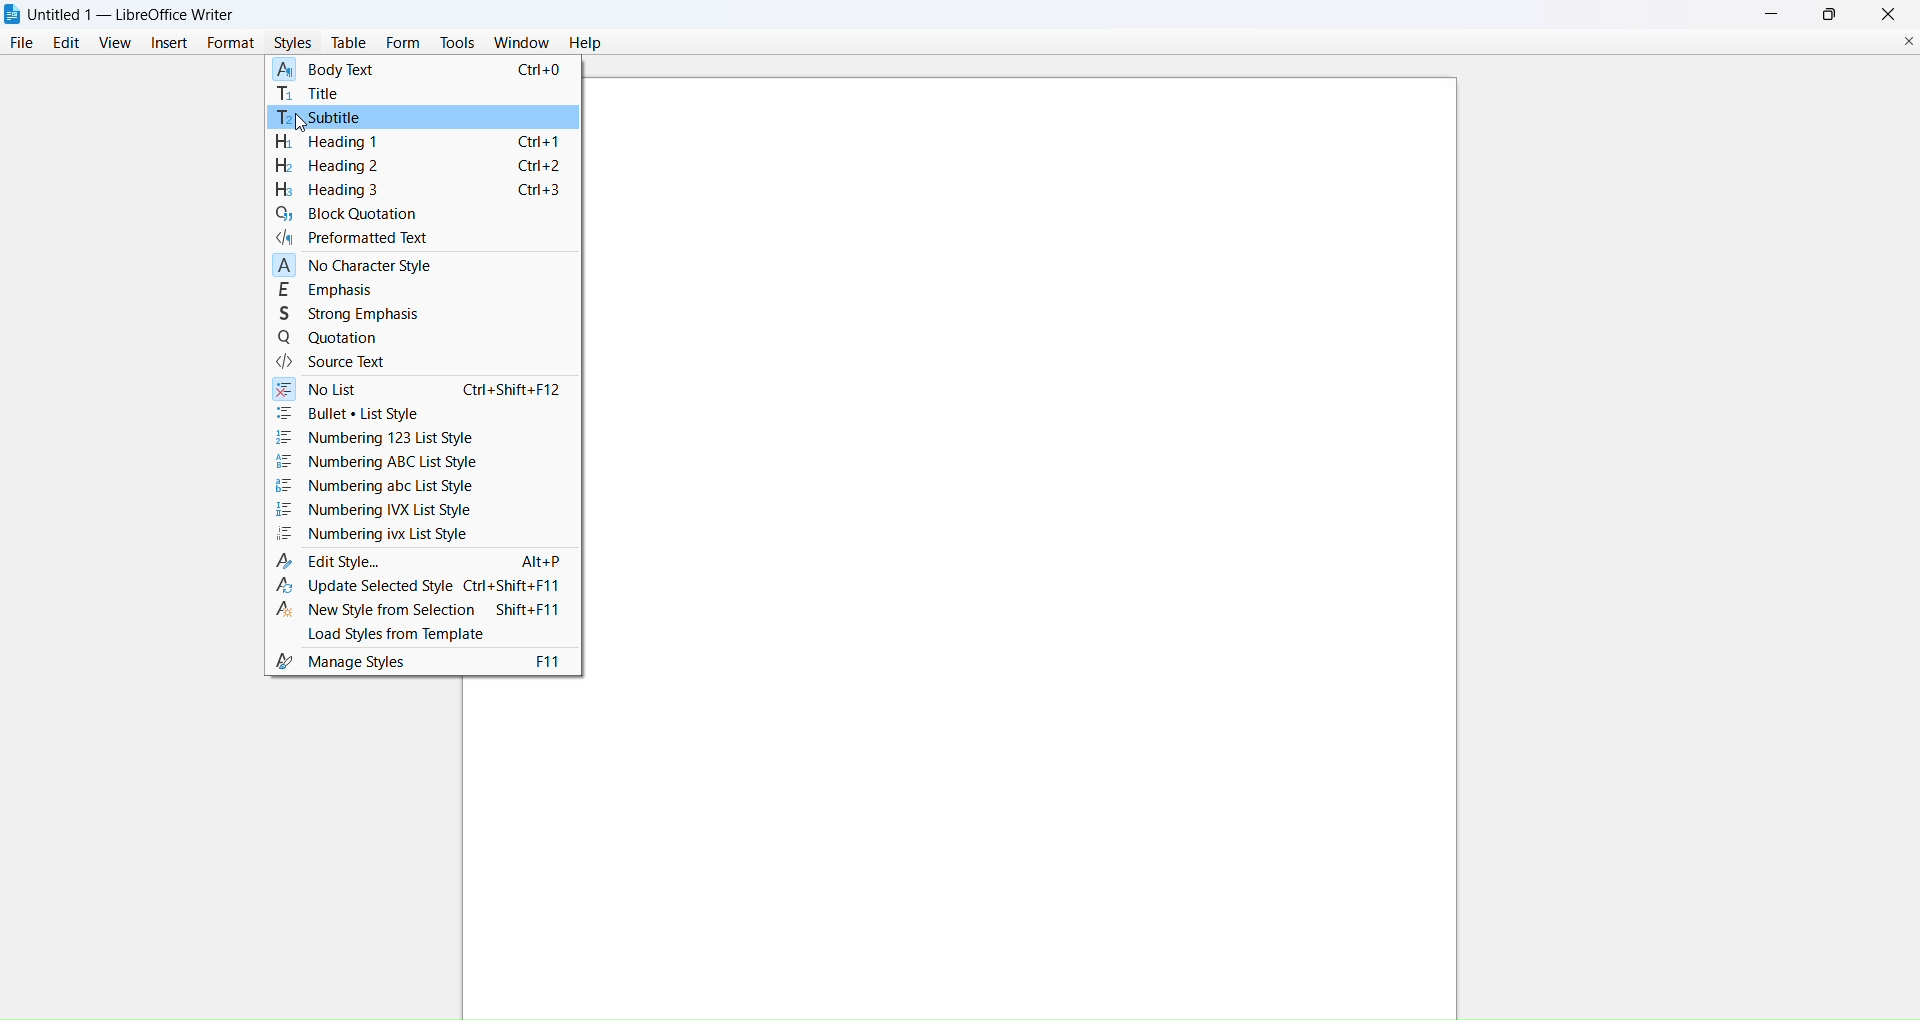  I want to click on minimize, so click(1776, 14).